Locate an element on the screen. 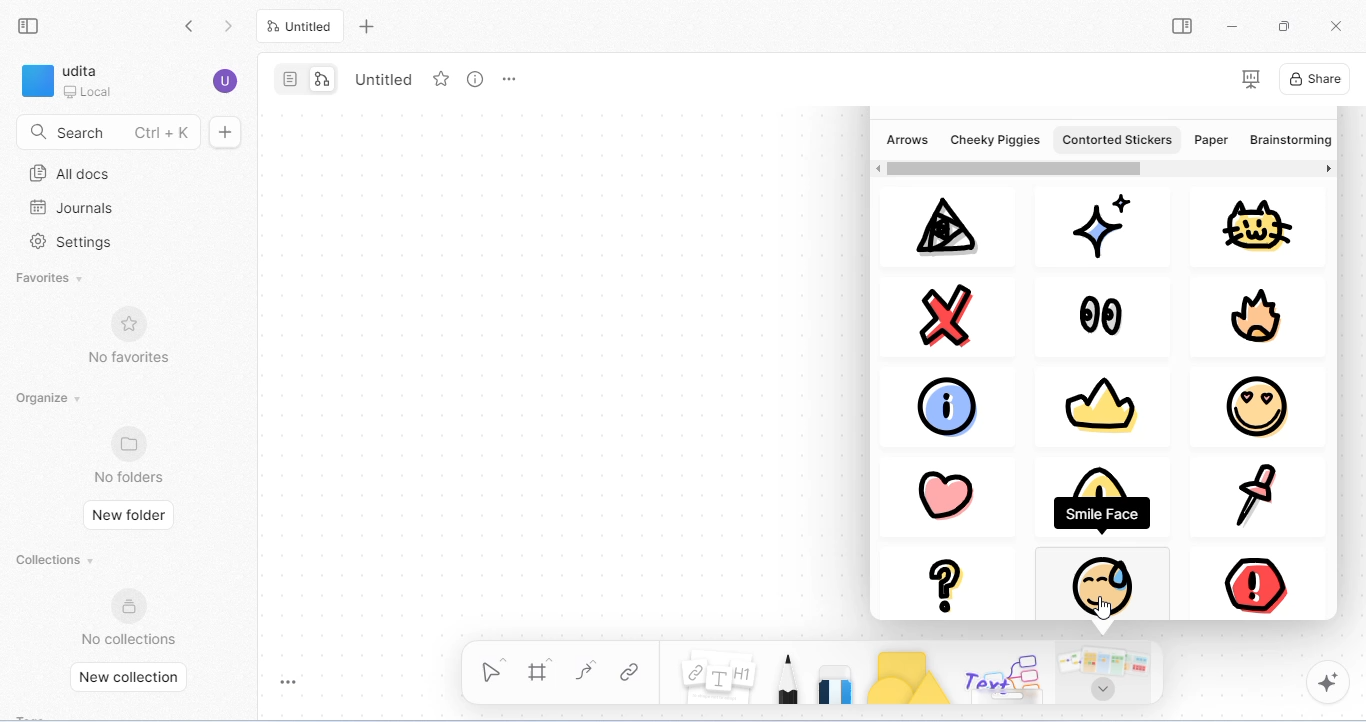 The width and height of the screenshot is (1366, 722). love is located at coordinates (943, 490).